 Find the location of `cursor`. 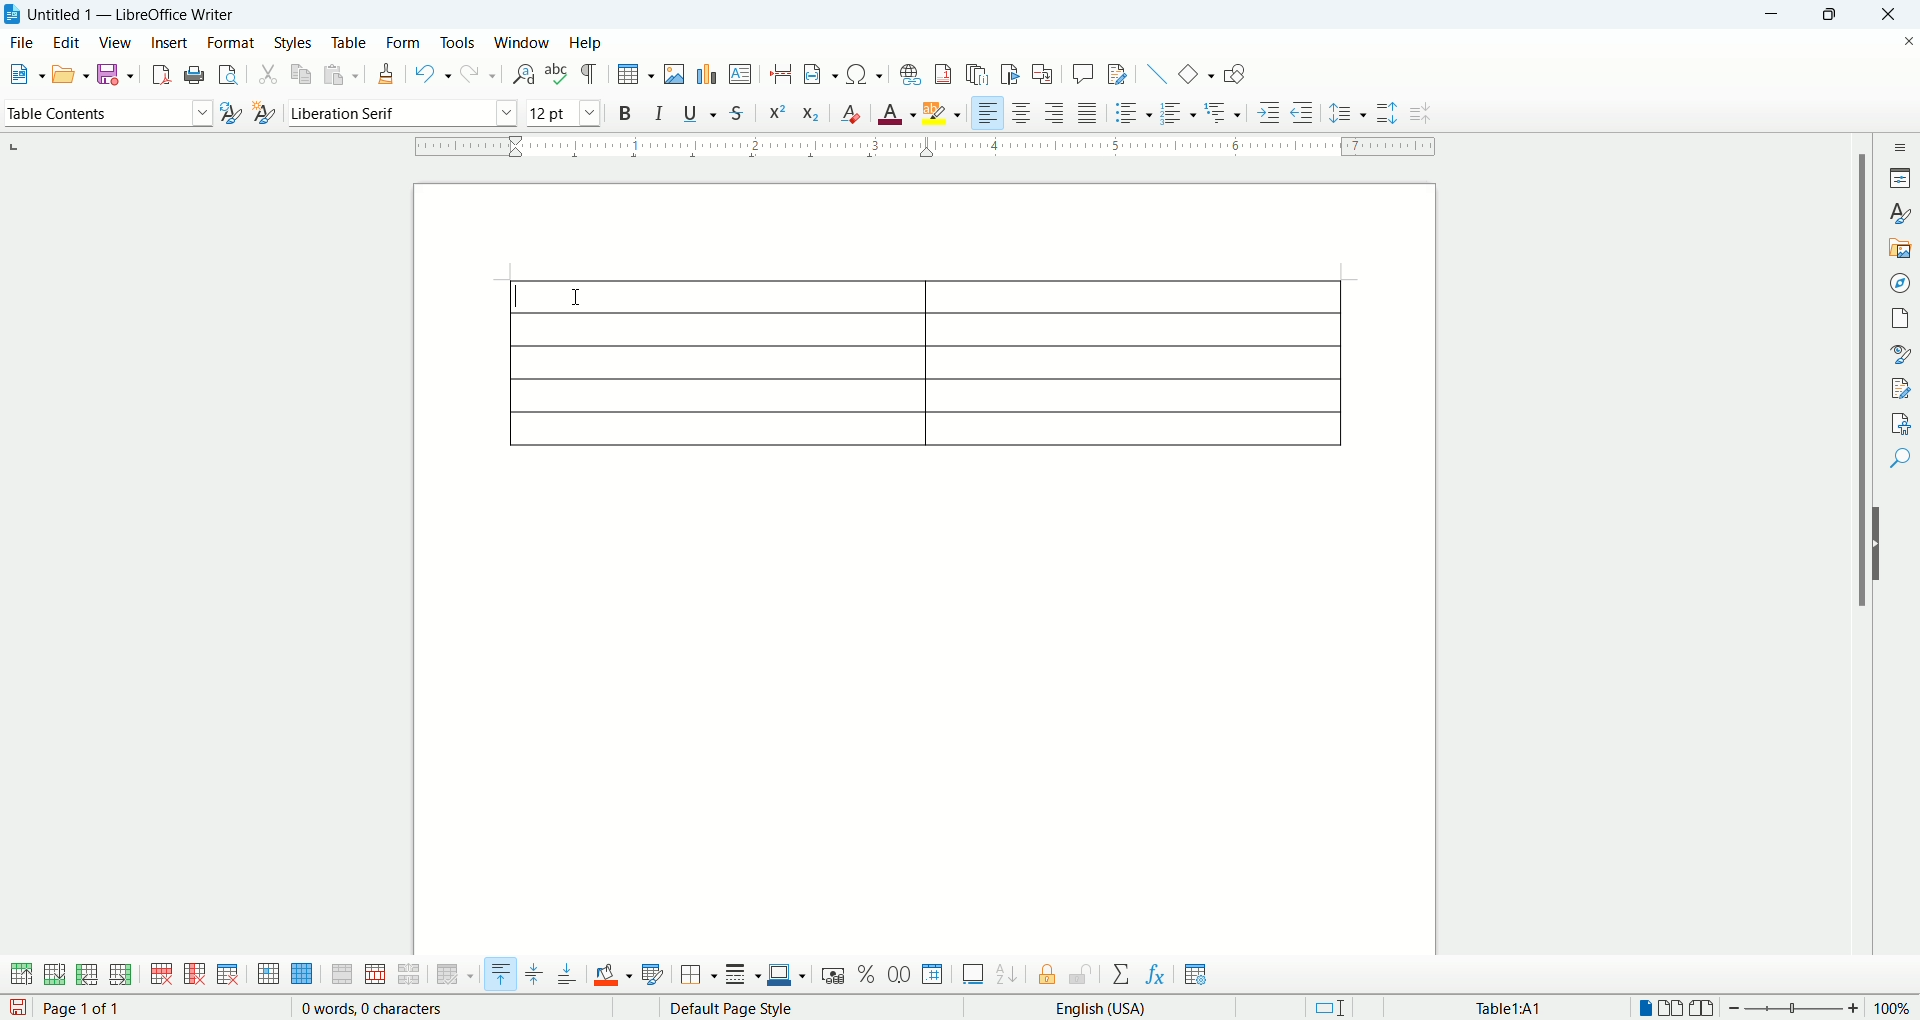

cursor is located at coordinates (575, 298).